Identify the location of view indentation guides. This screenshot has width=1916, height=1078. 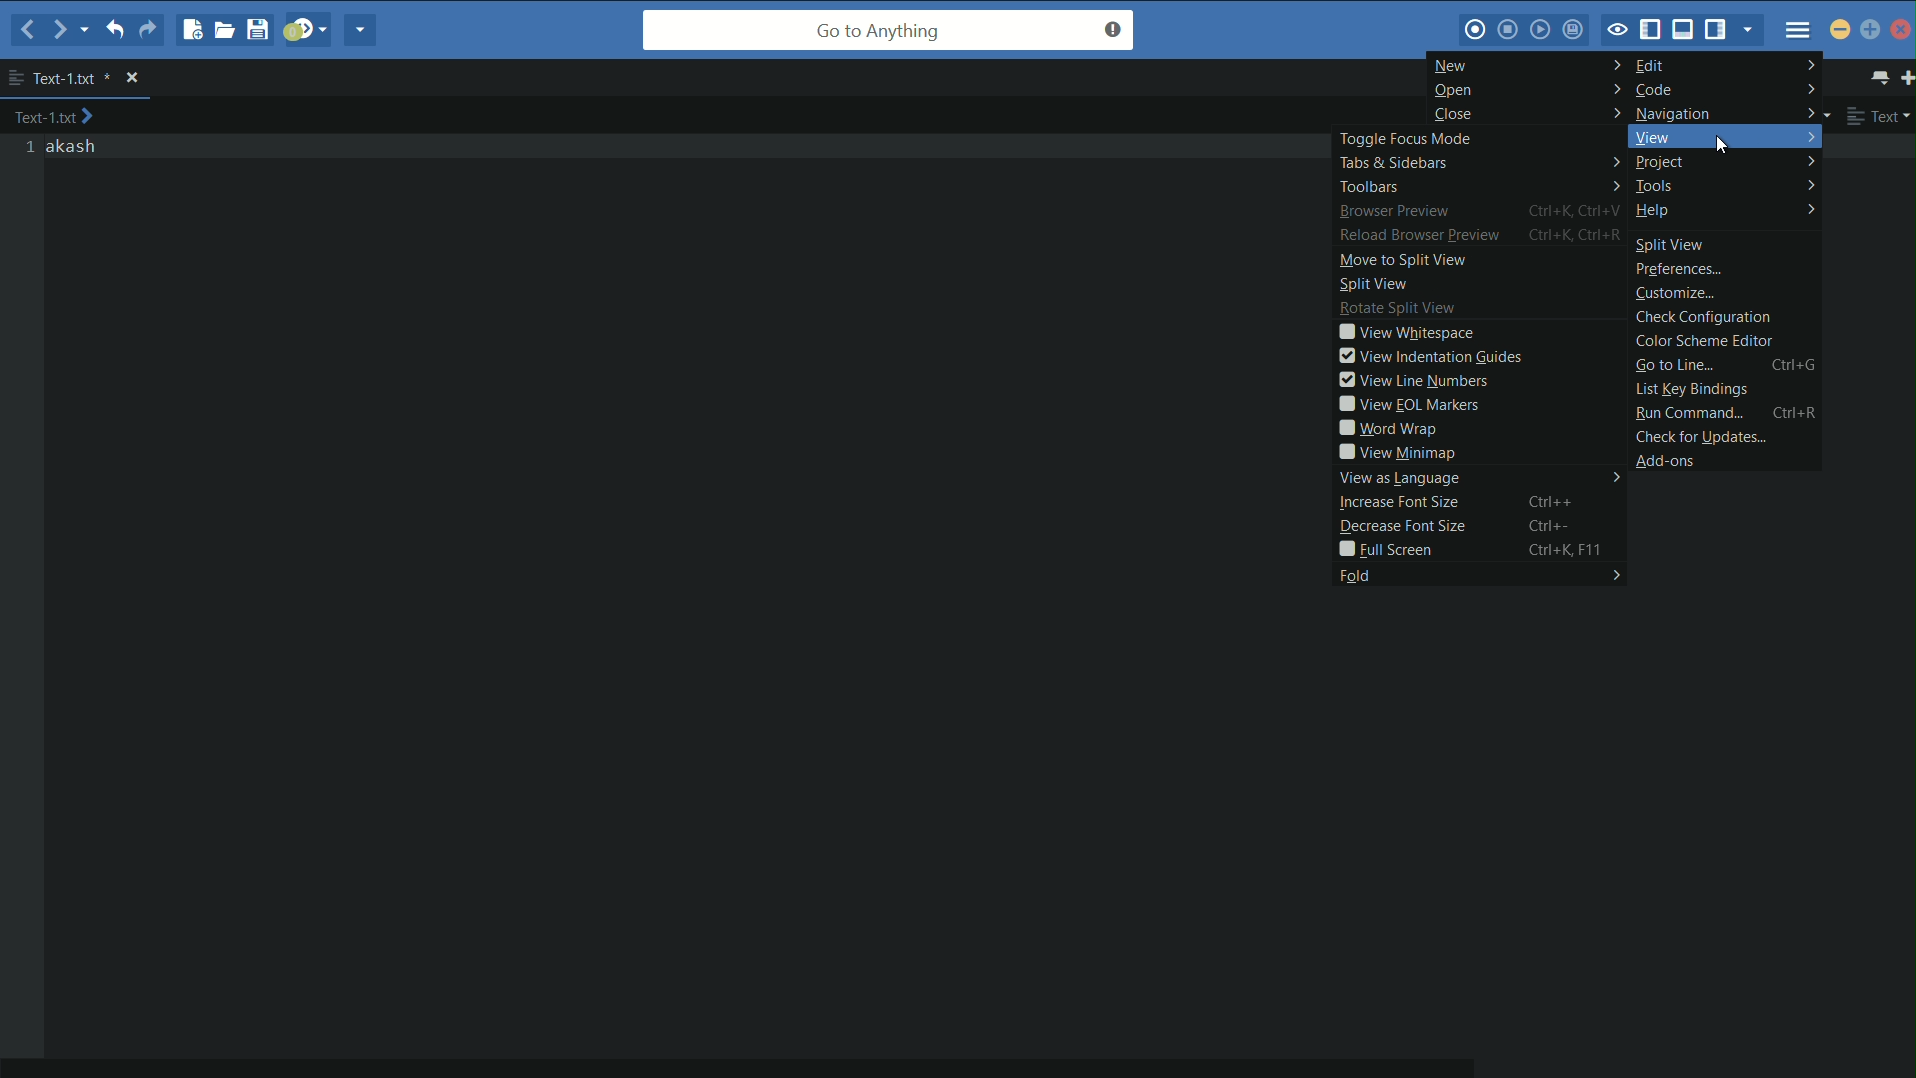
(1480, 356).